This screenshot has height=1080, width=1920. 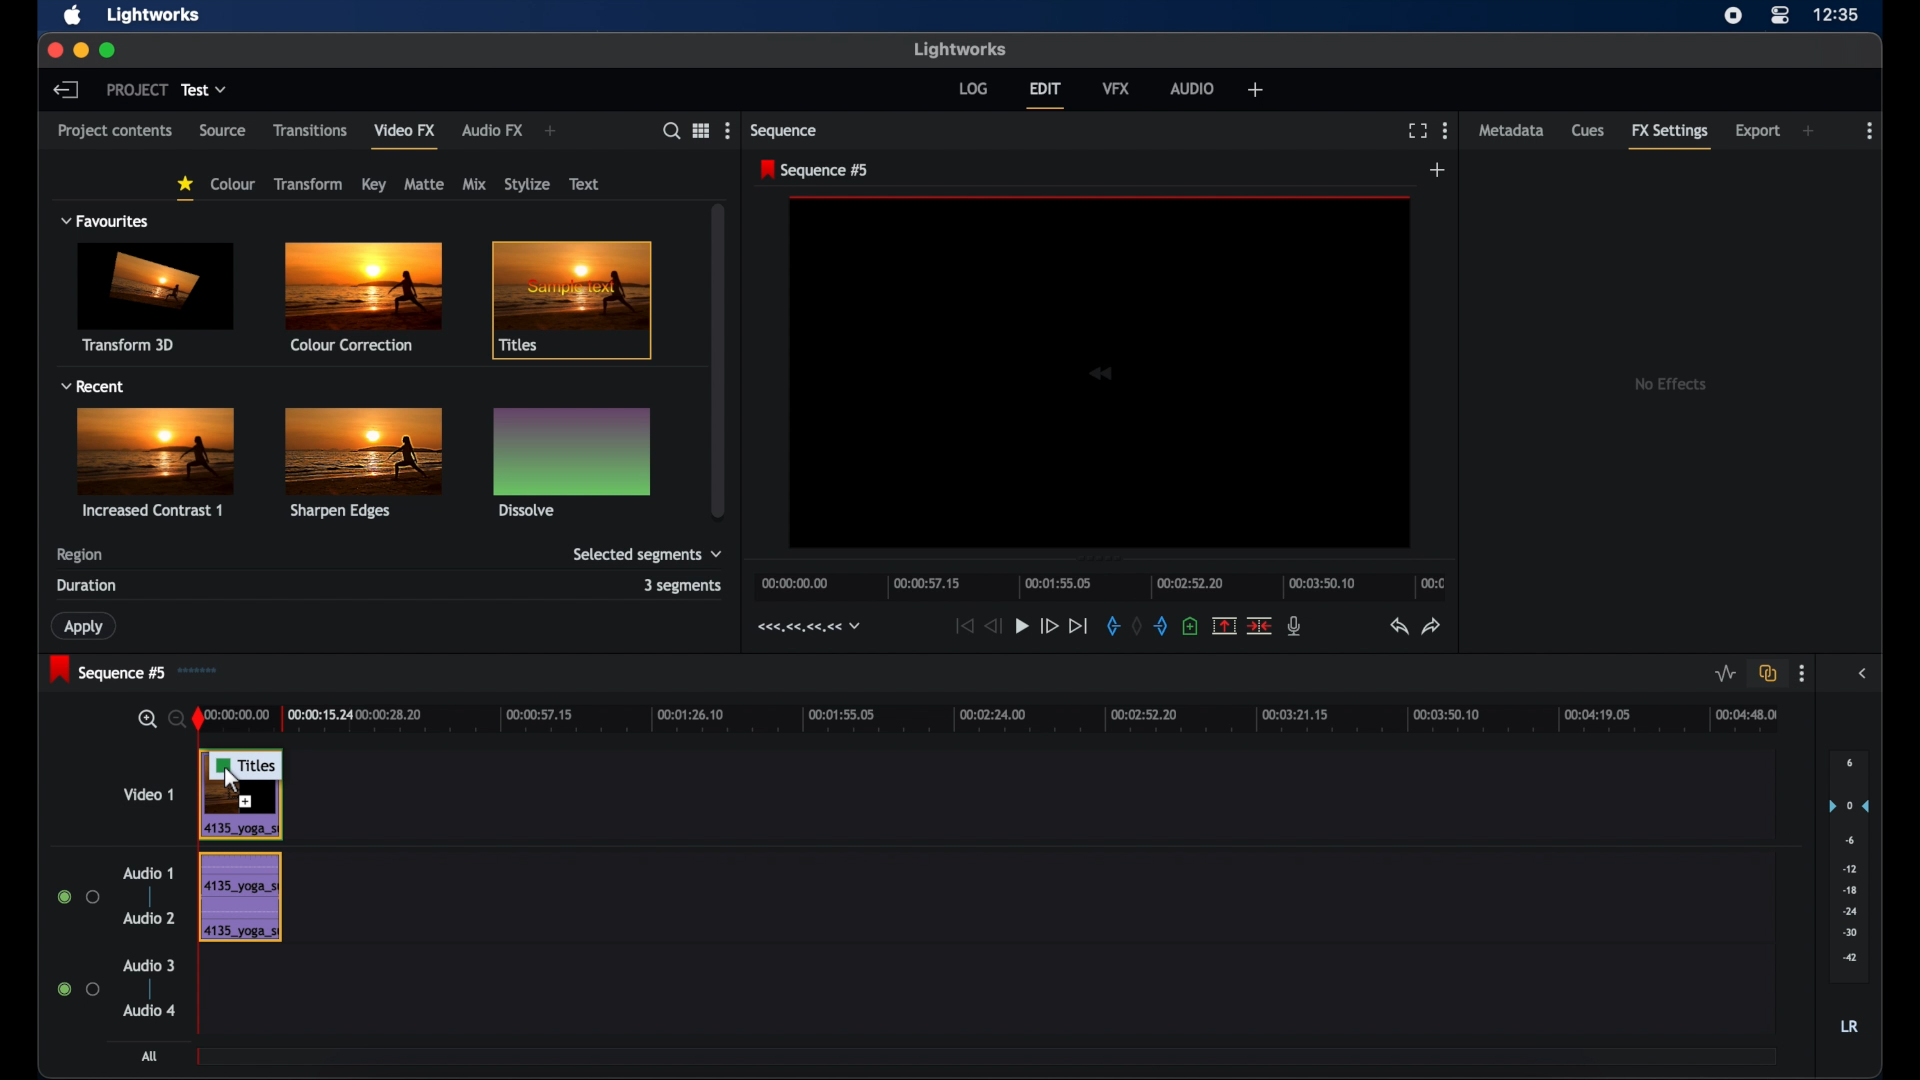 I want to click on sequence icon, so click(x=203, y=670).